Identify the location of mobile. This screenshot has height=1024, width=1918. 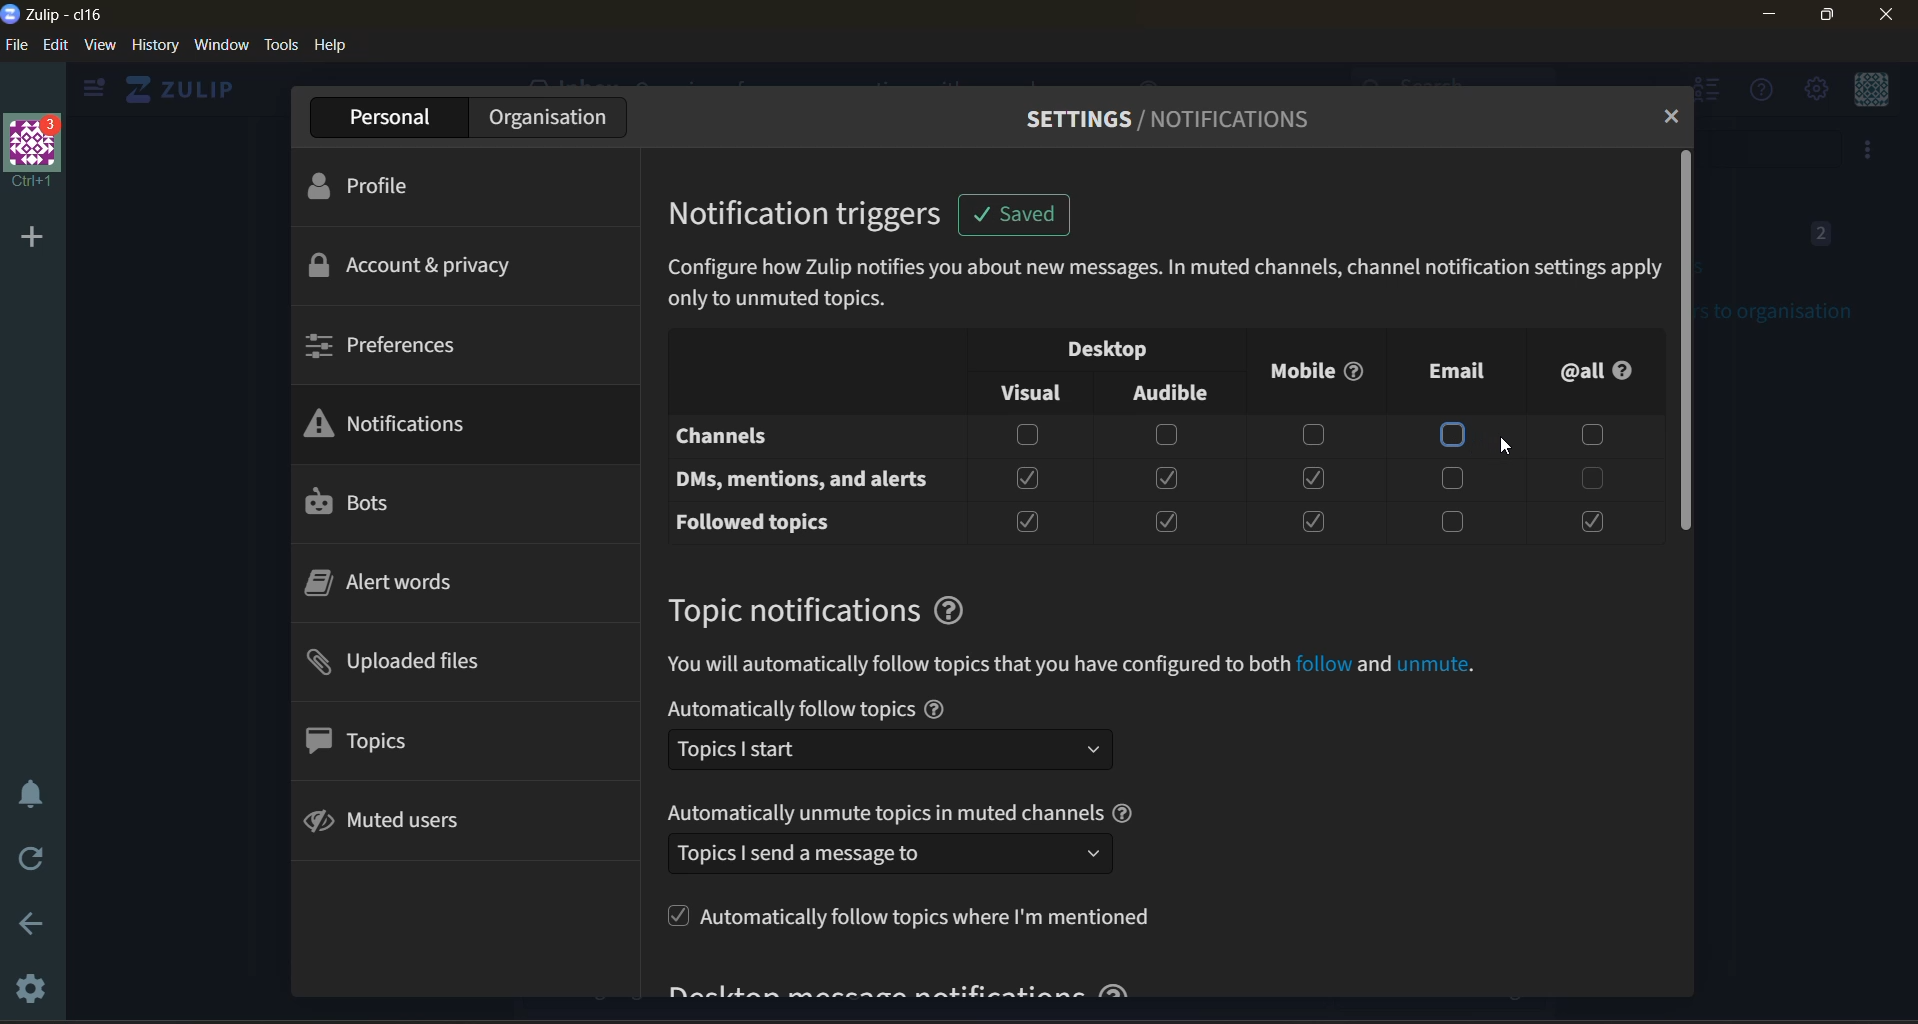
(1312, 379).